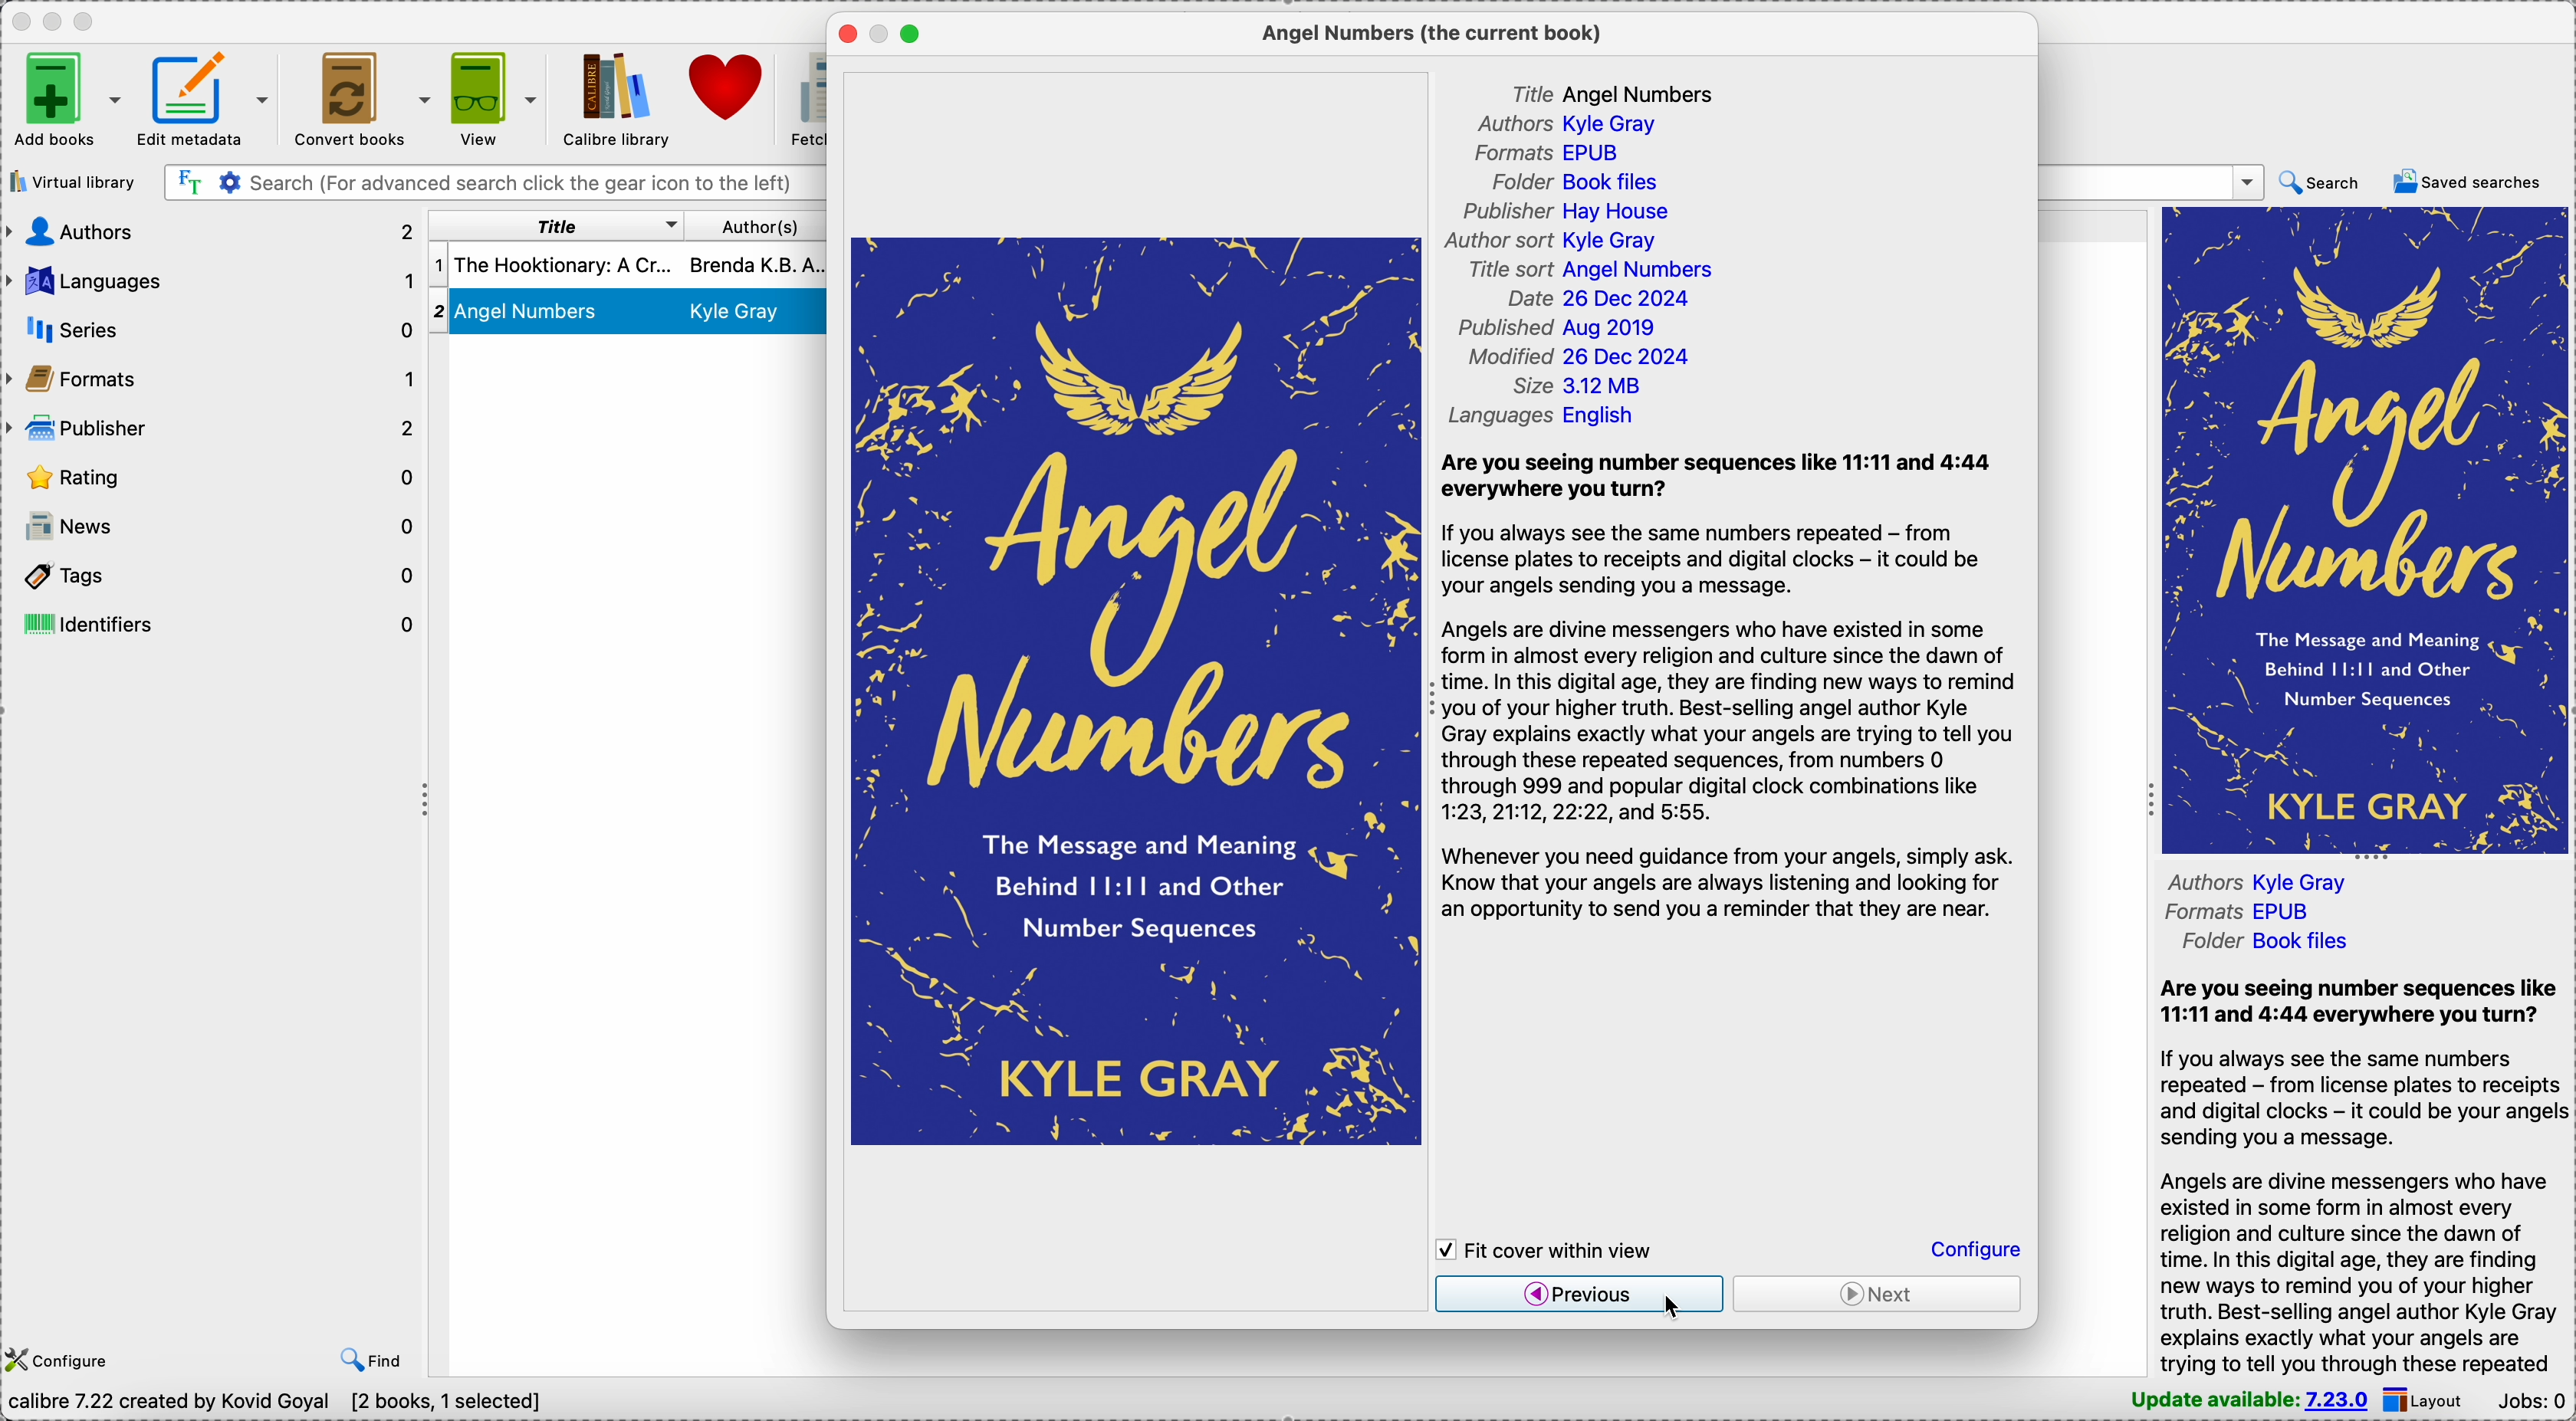 Image resolution: width=2576 pixels, height=1421 pixels. I want to click on synopsis, so click(2362, 1175).